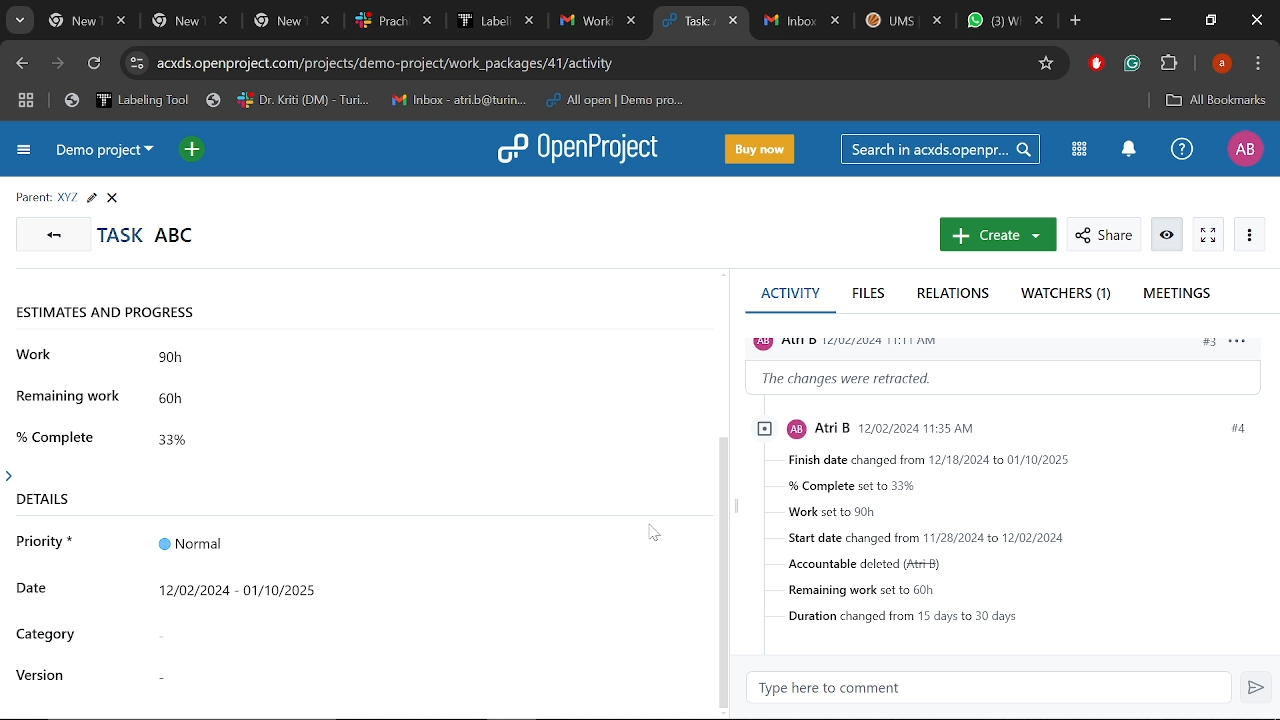 This screenshot has height=720, width=1280. Describe the element at coordinates (33, 198) in the screenshot. I see `parent` at that location.